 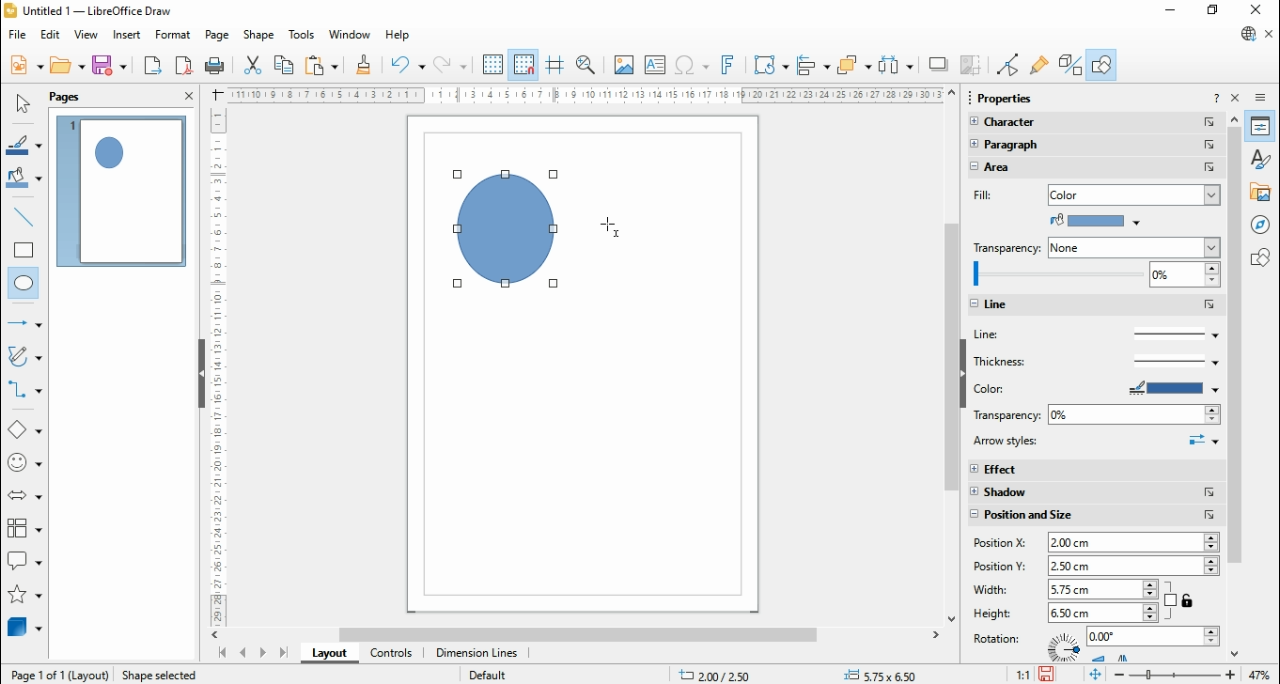 What do you see at coordinates (328, 653) in the screenshot?
I see `layout` at bounding box center [328, 653].